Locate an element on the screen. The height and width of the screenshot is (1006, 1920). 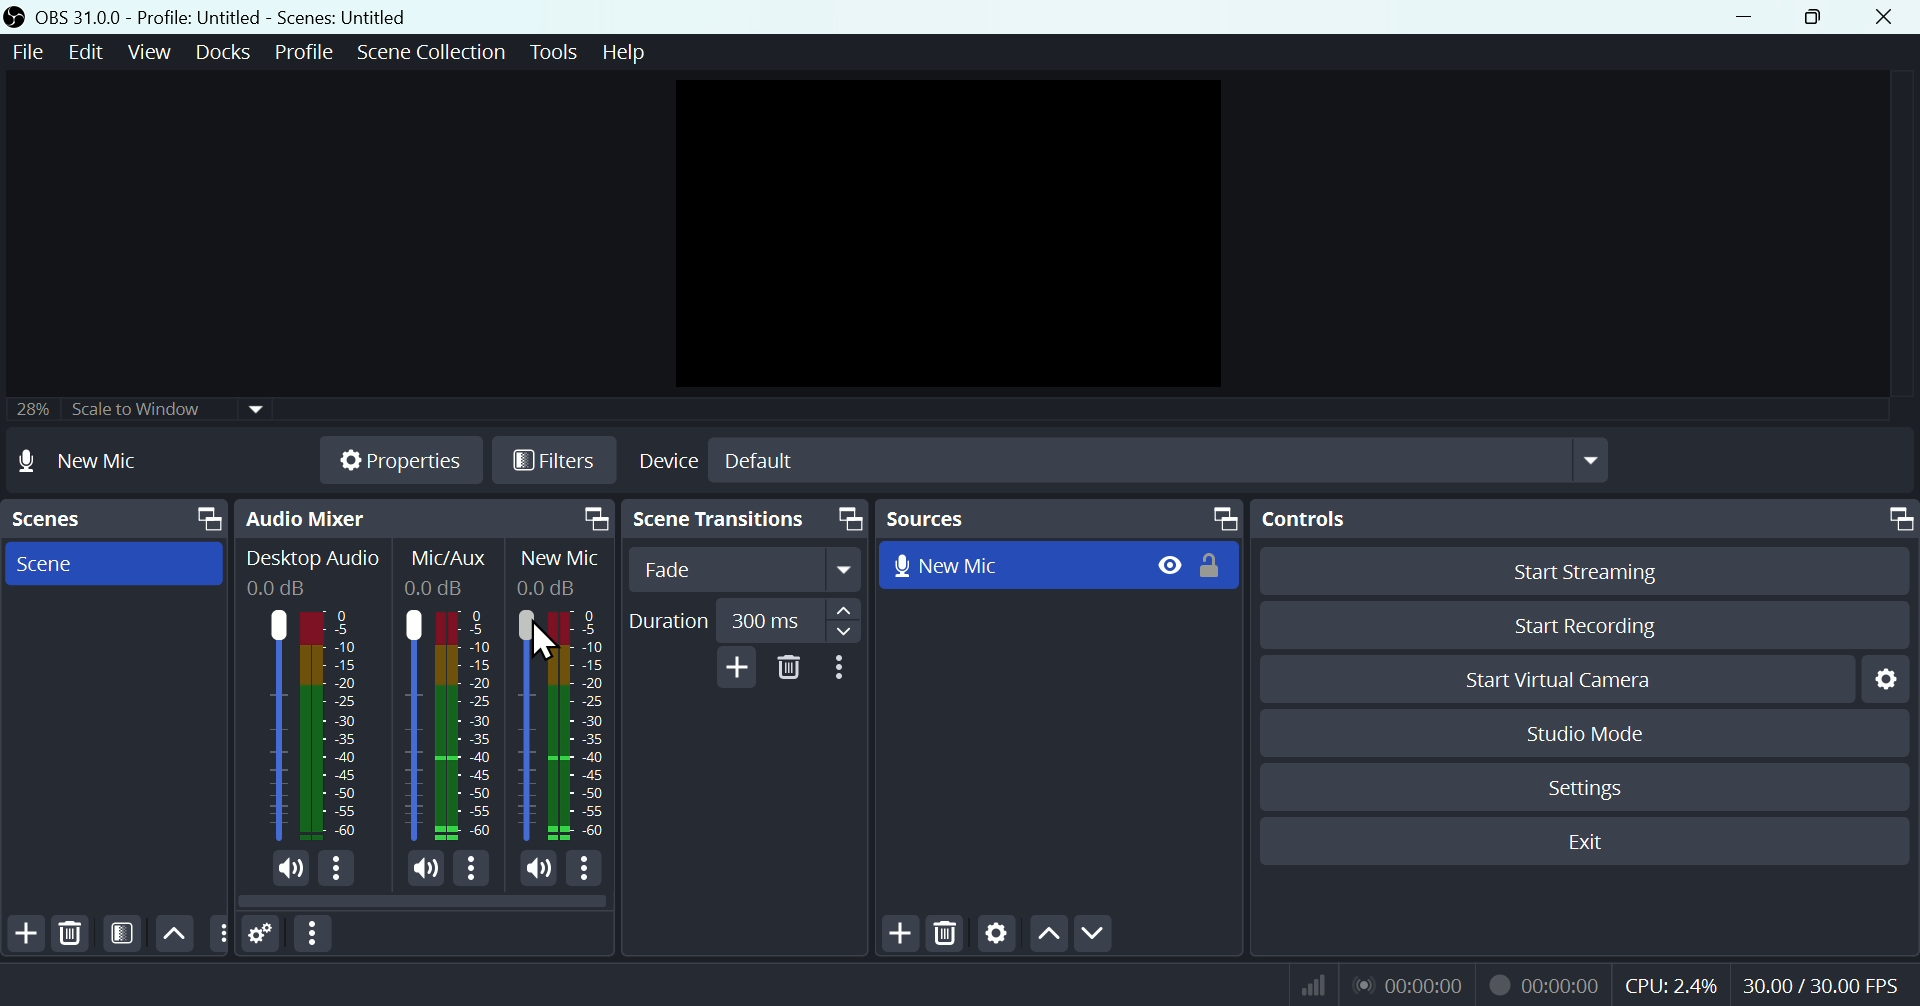
Mic is located at coordinates (586, 722).